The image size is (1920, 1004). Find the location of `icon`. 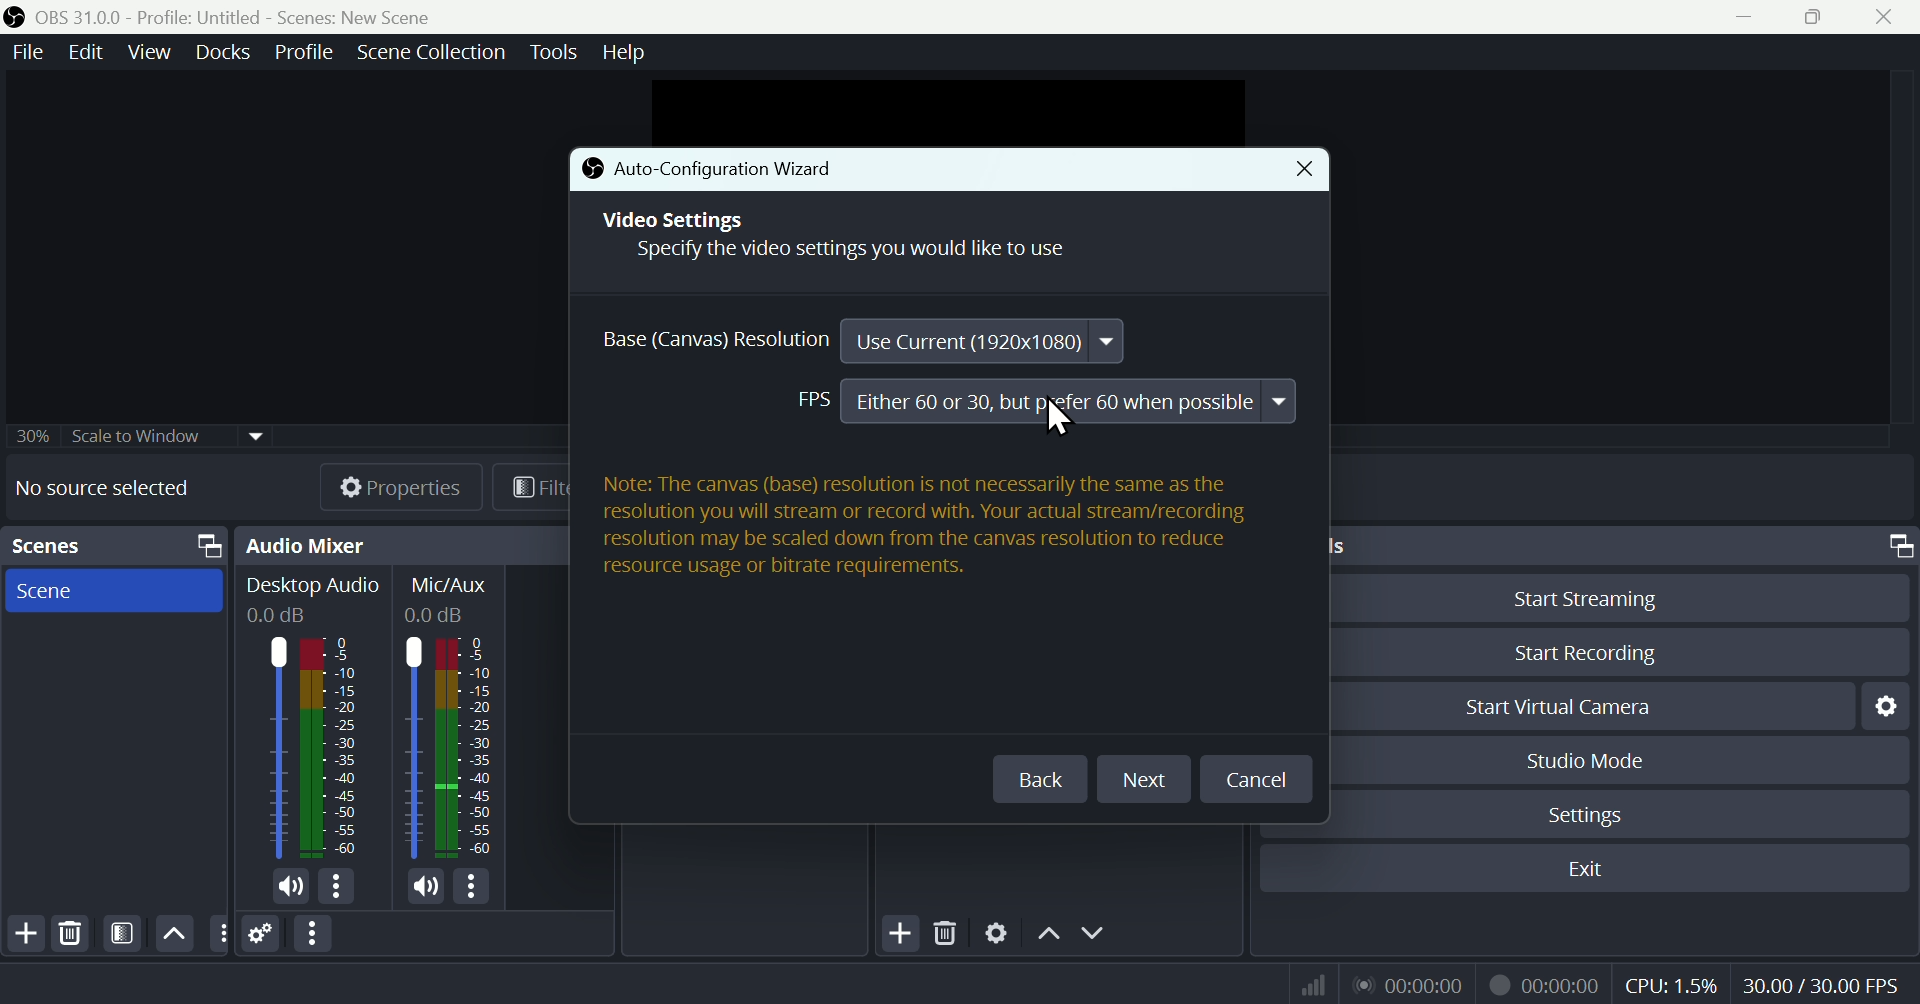

icon is located at coordinates (16, 18).